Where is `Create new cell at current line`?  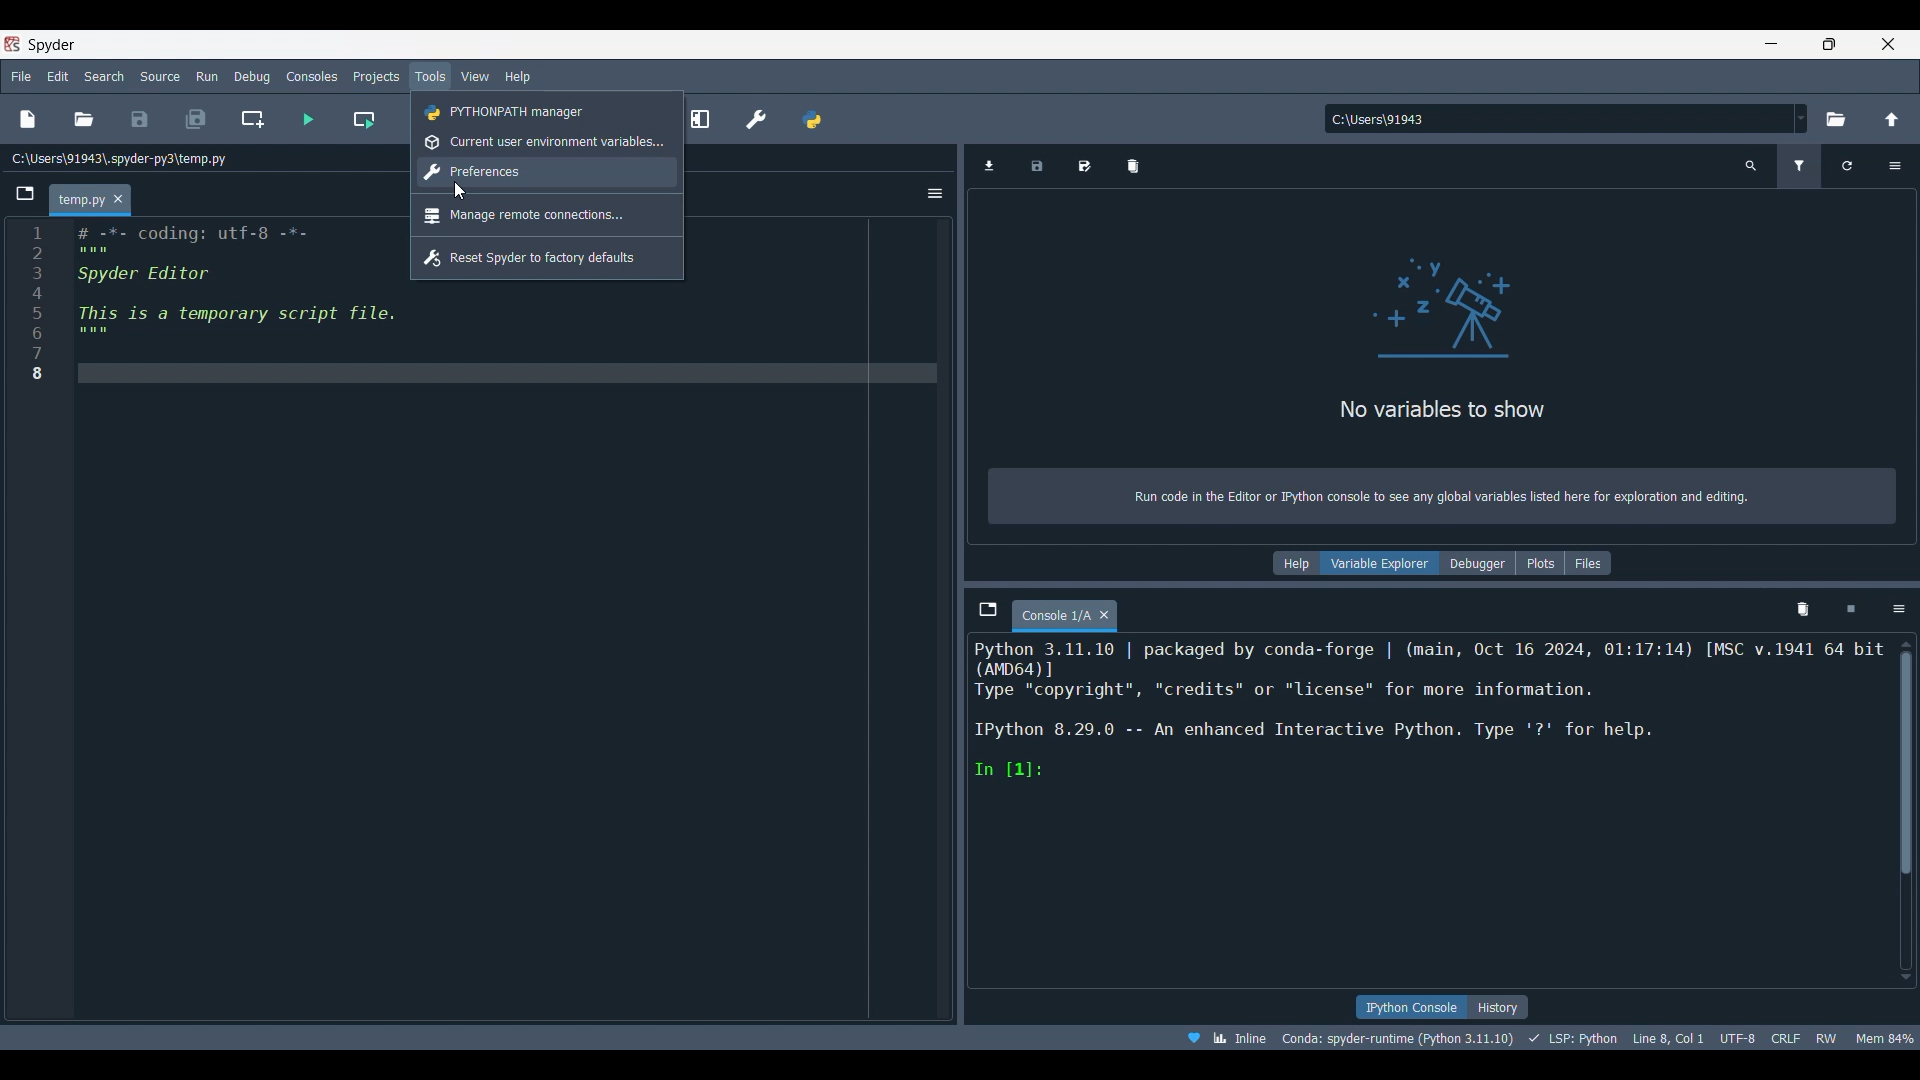
Create new cell at current line is located at coordinates (252, 120).